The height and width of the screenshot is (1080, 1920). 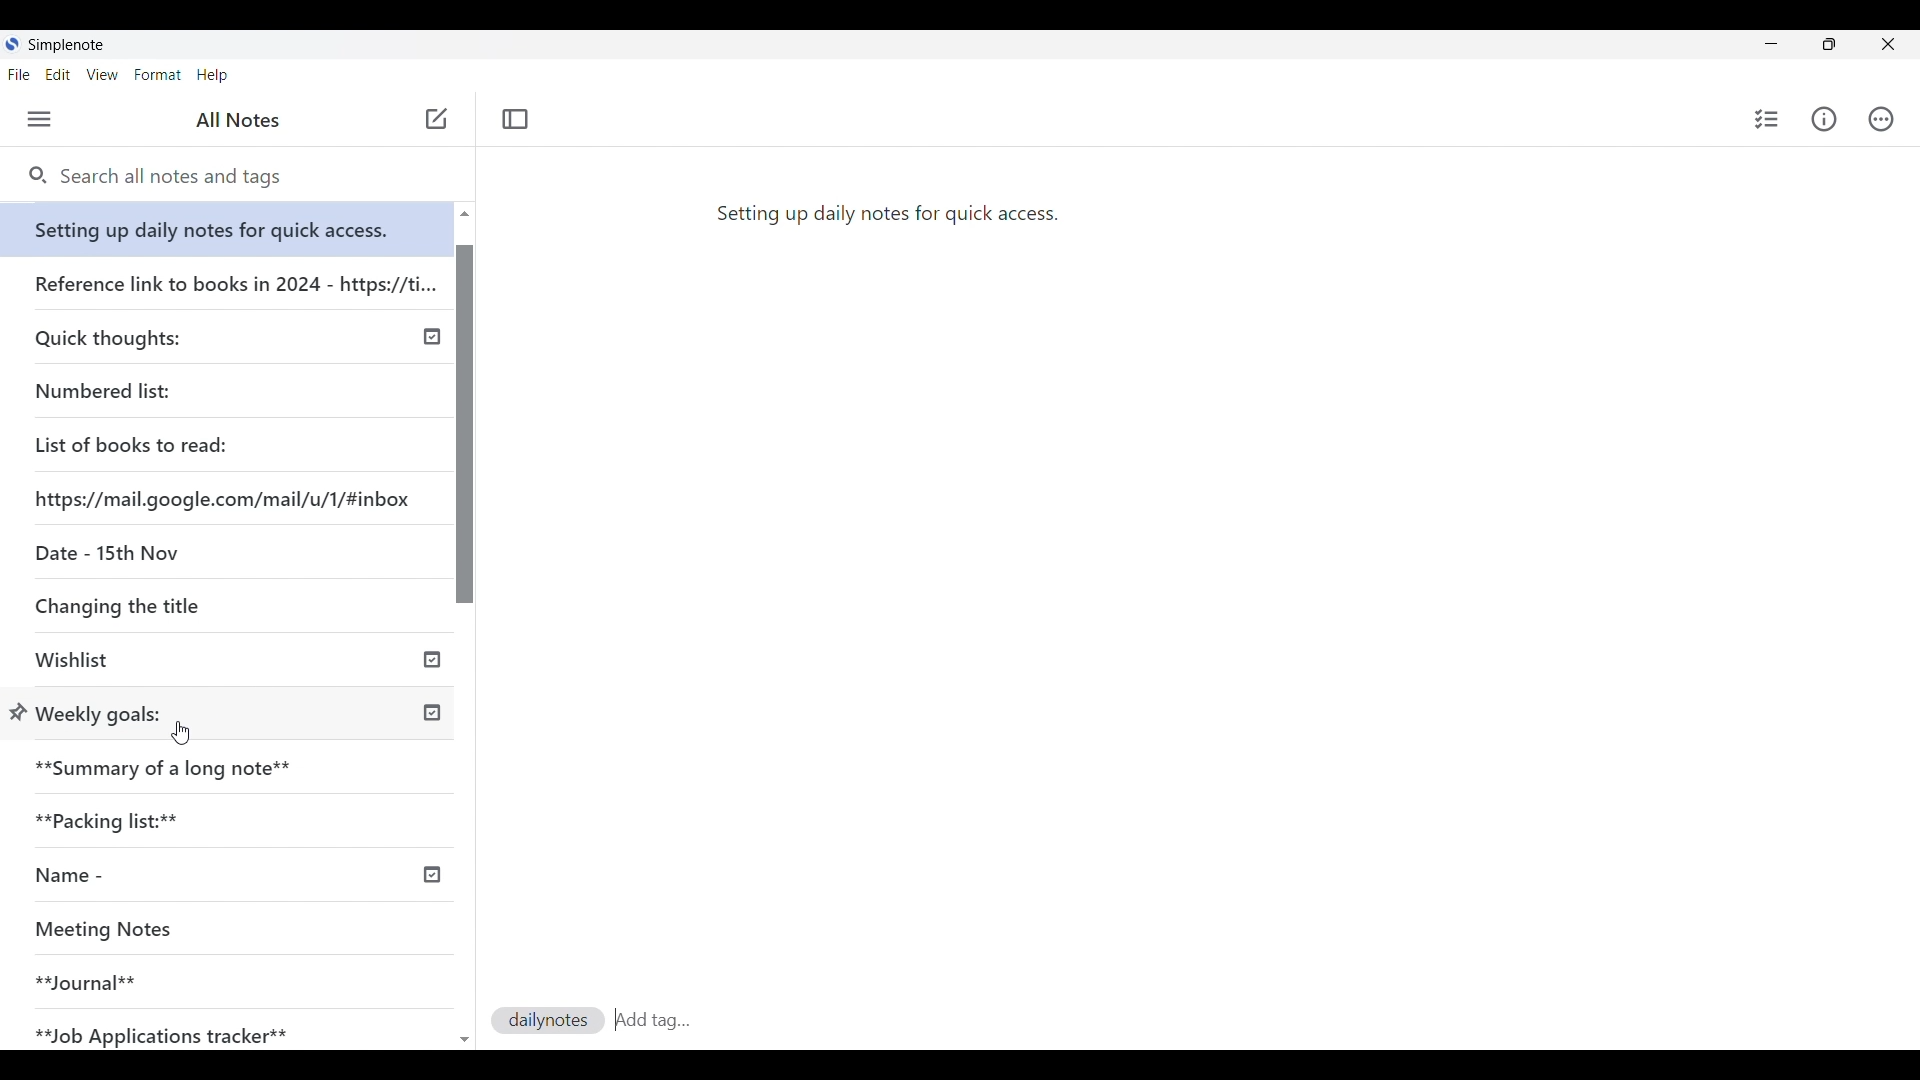 What do you see at coordinates (430, 875) in the screenshot?
I see `published` at bounding box center [430, 875].